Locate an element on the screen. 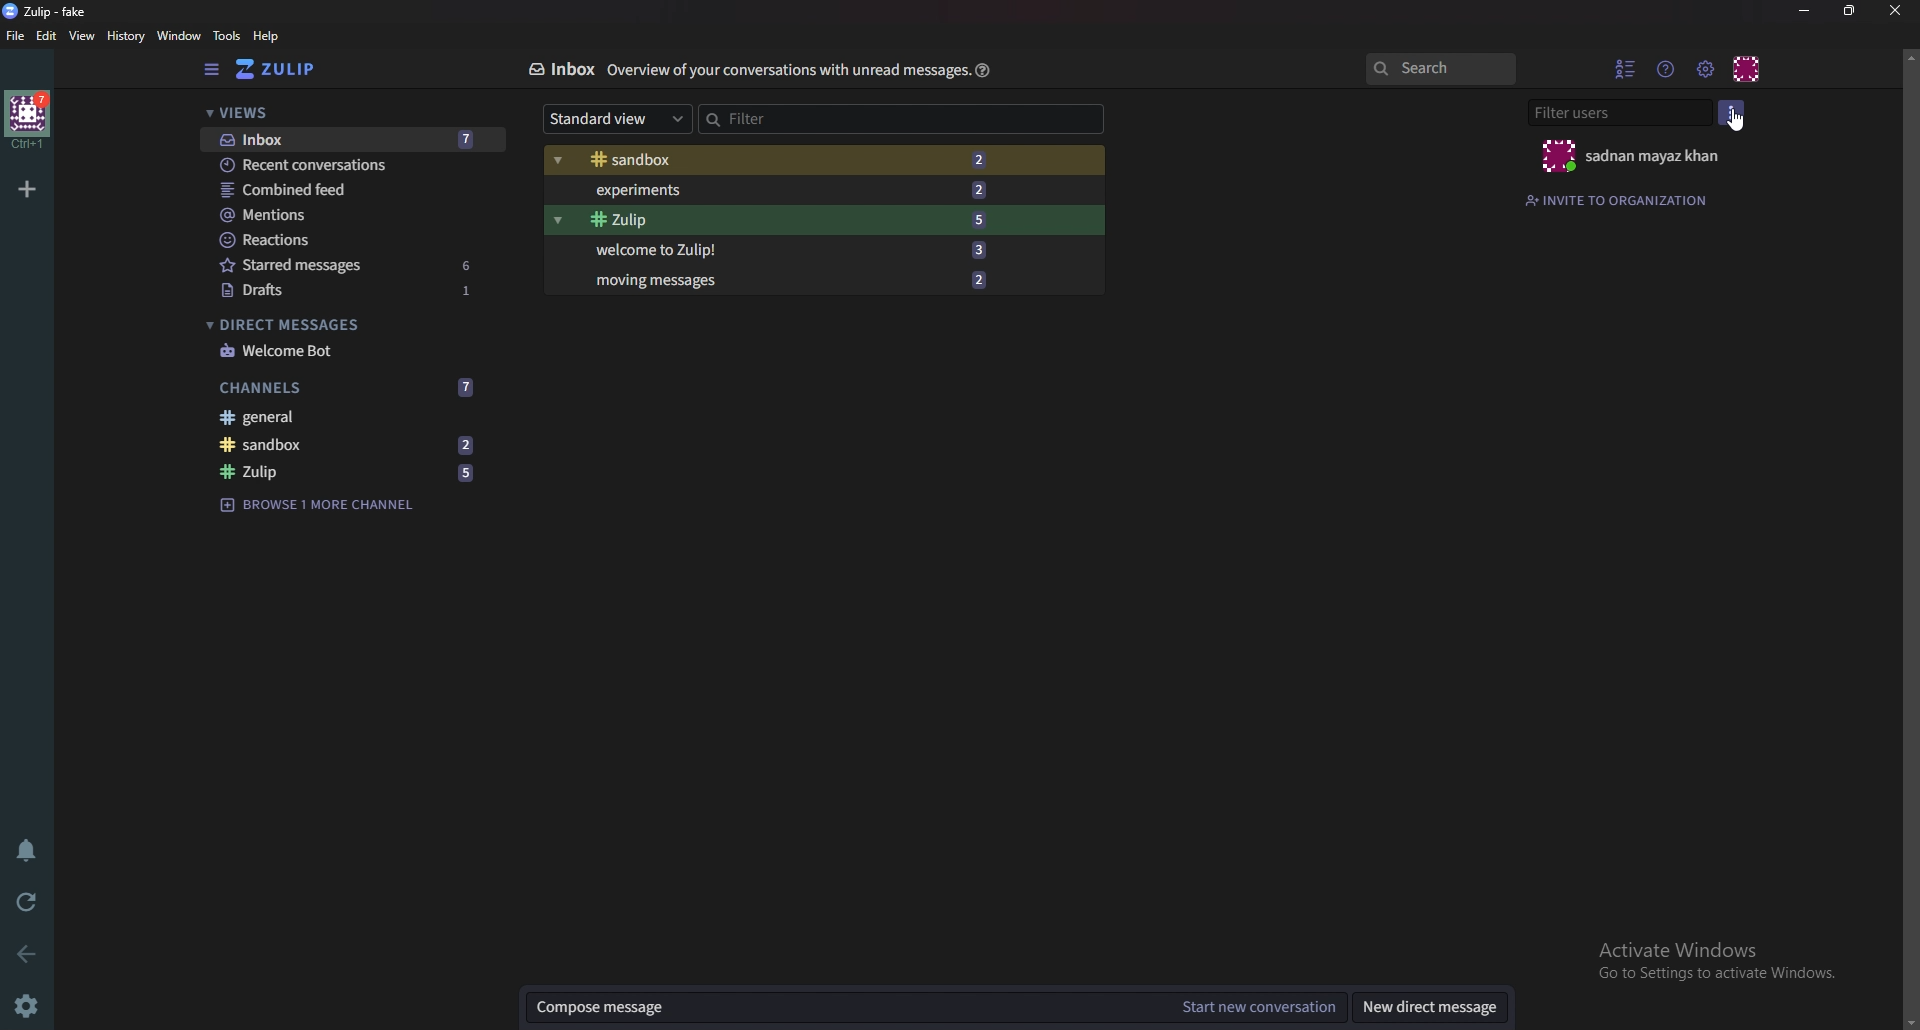  help is located at coordinates (984, 69).